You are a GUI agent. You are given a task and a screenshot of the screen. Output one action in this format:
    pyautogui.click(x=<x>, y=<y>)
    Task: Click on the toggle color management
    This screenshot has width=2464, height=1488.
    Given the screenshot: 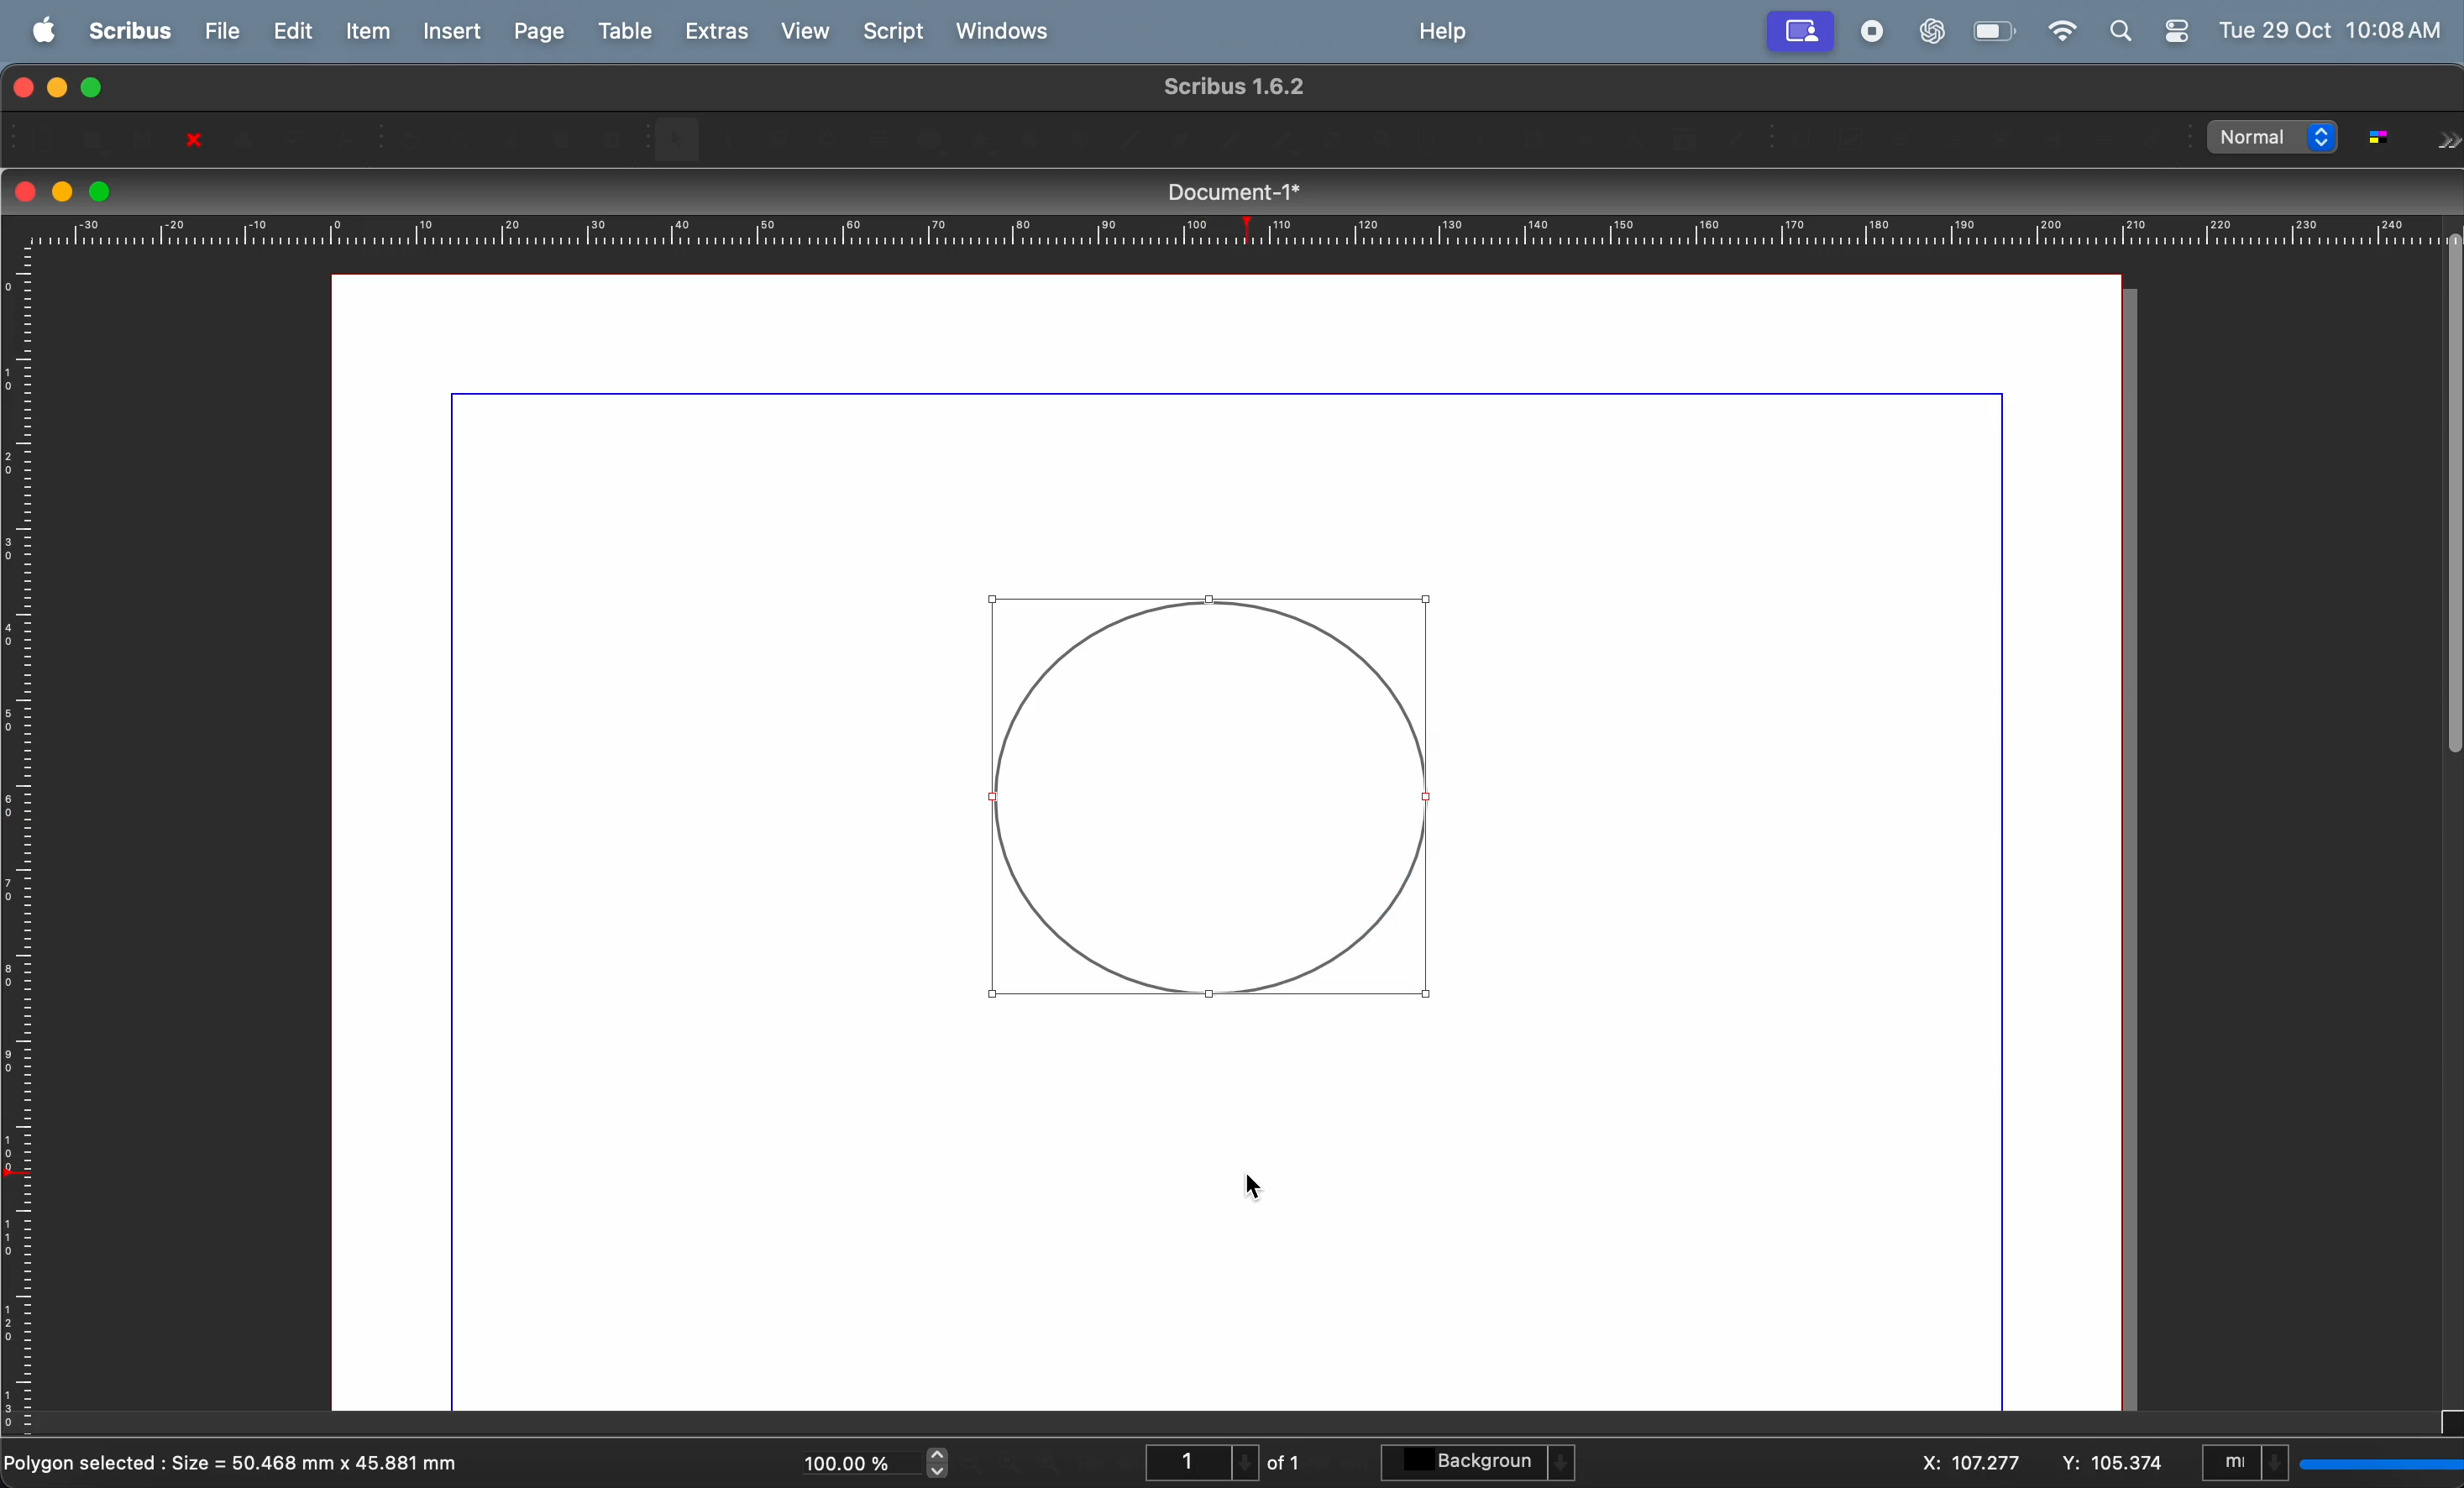 What is the action you would take?
    pyautogui.click(x=2389, y=137)
    